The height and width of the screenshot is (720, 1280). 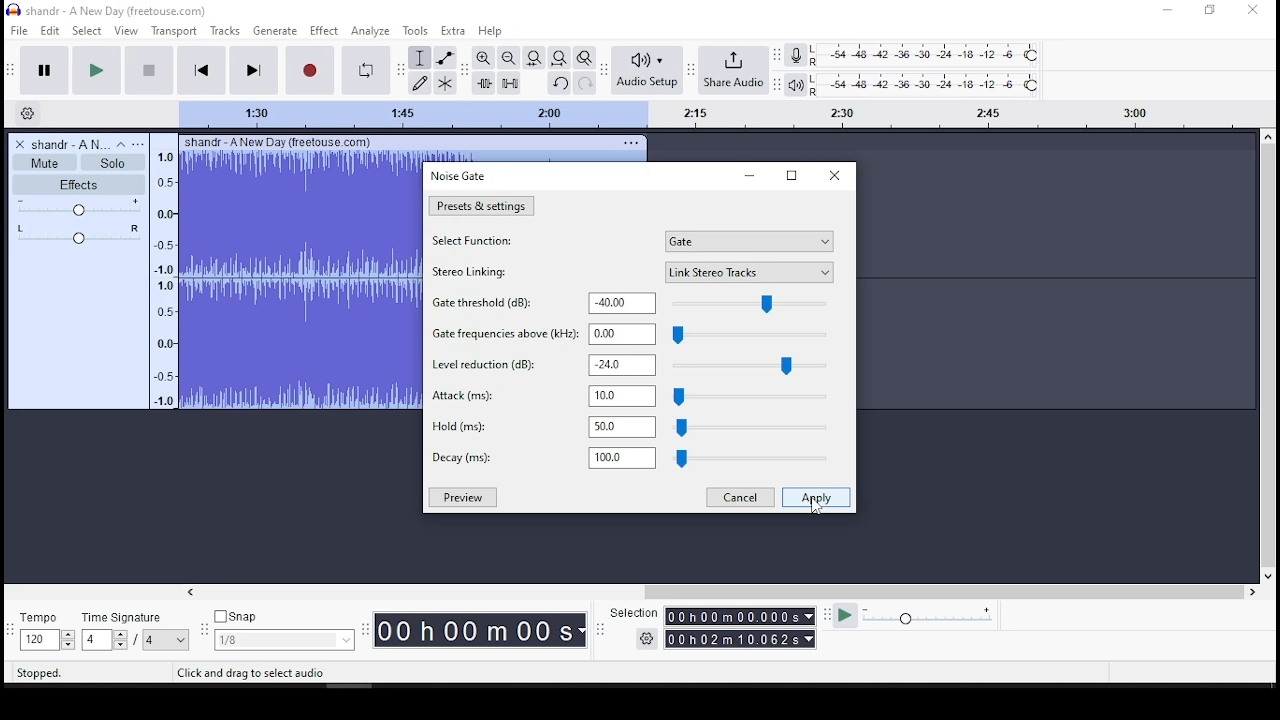 What do you see at coordinates (445, 58) in the screenshot?
I see `envelope tool` at bounding box center [445, 58].